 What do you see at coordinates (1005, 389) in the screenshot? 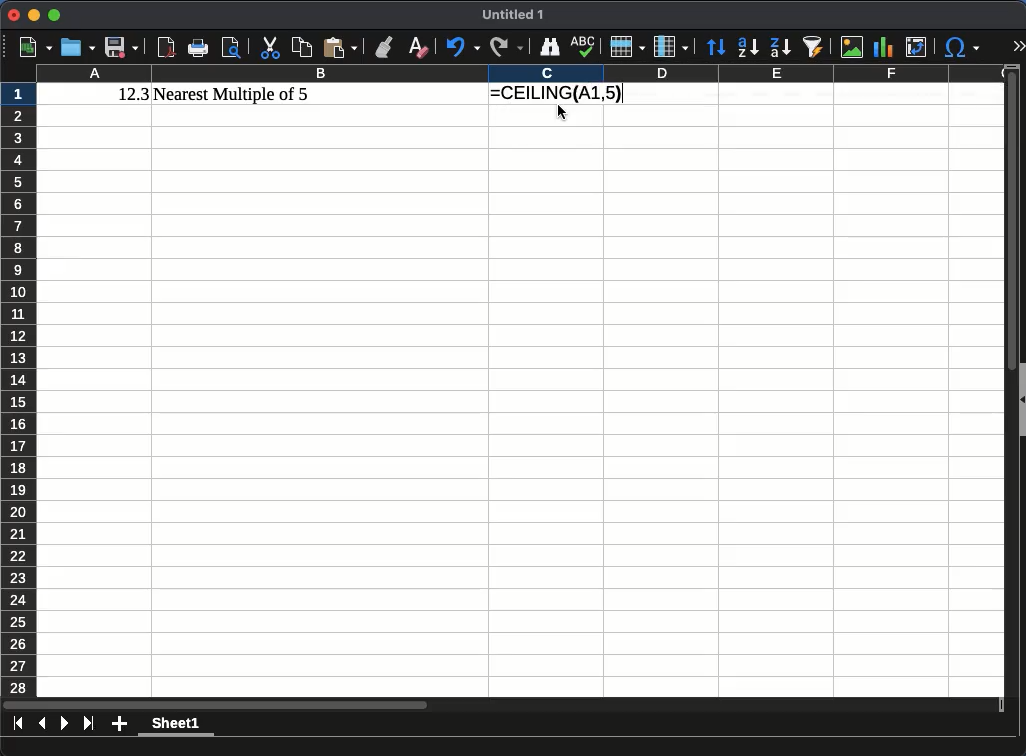
I see `scroll` at bounding box center [1005, 389].